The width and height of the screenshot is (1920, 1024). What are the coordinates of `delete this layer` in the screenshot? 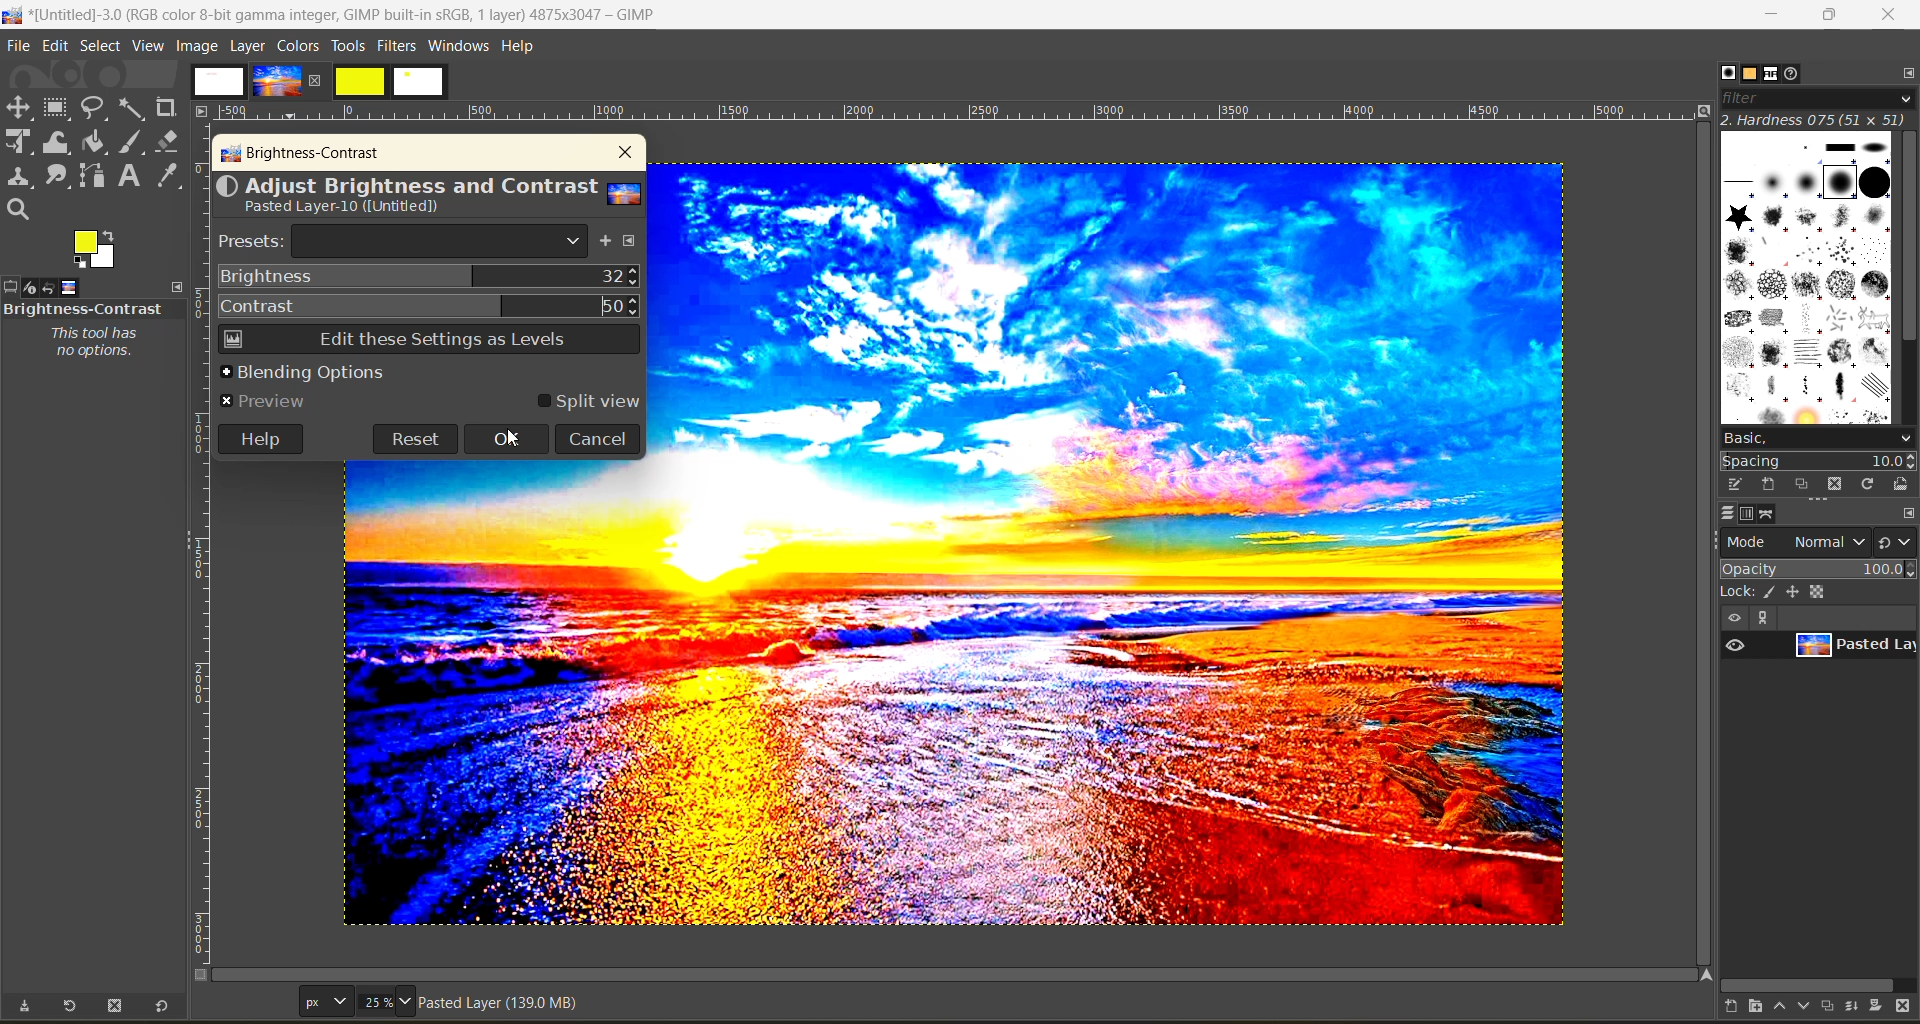 It's located at (1908, 1008).